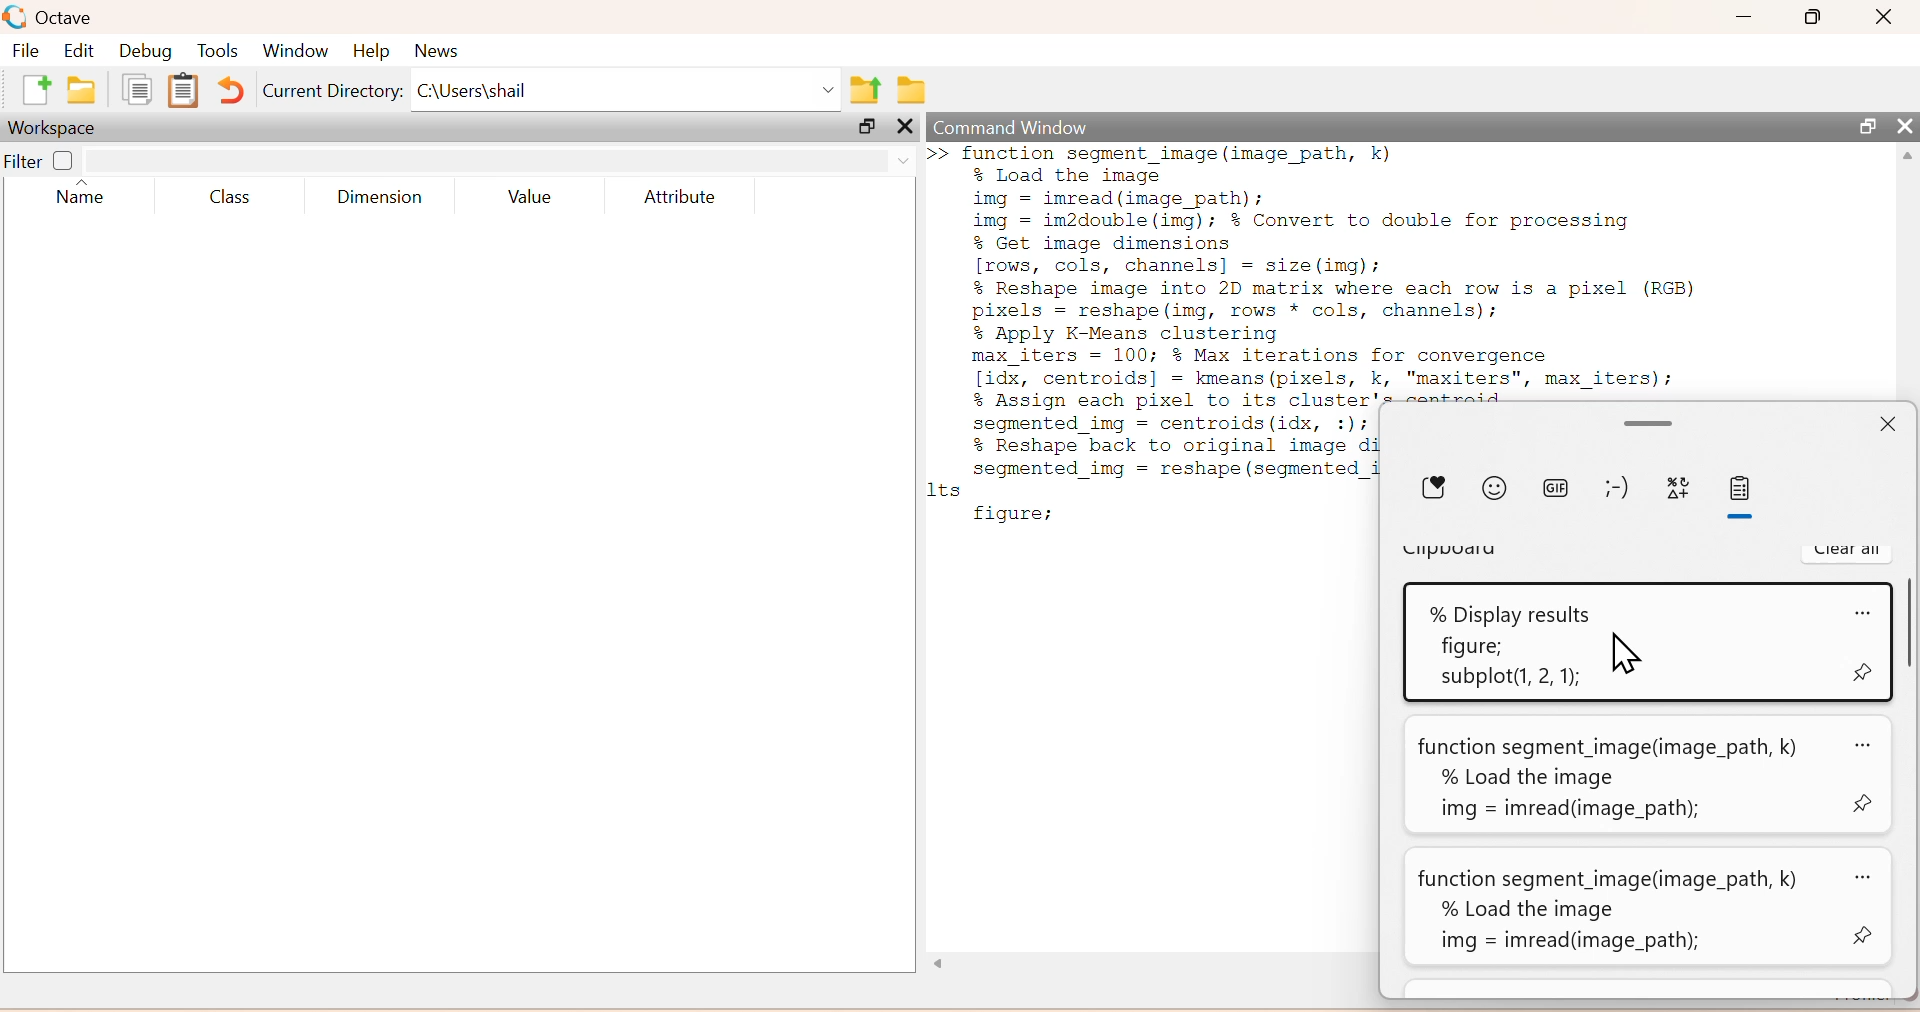  Describe the element at coordinates (868, 91) in the screenshot. I see `one directory up` at that location.